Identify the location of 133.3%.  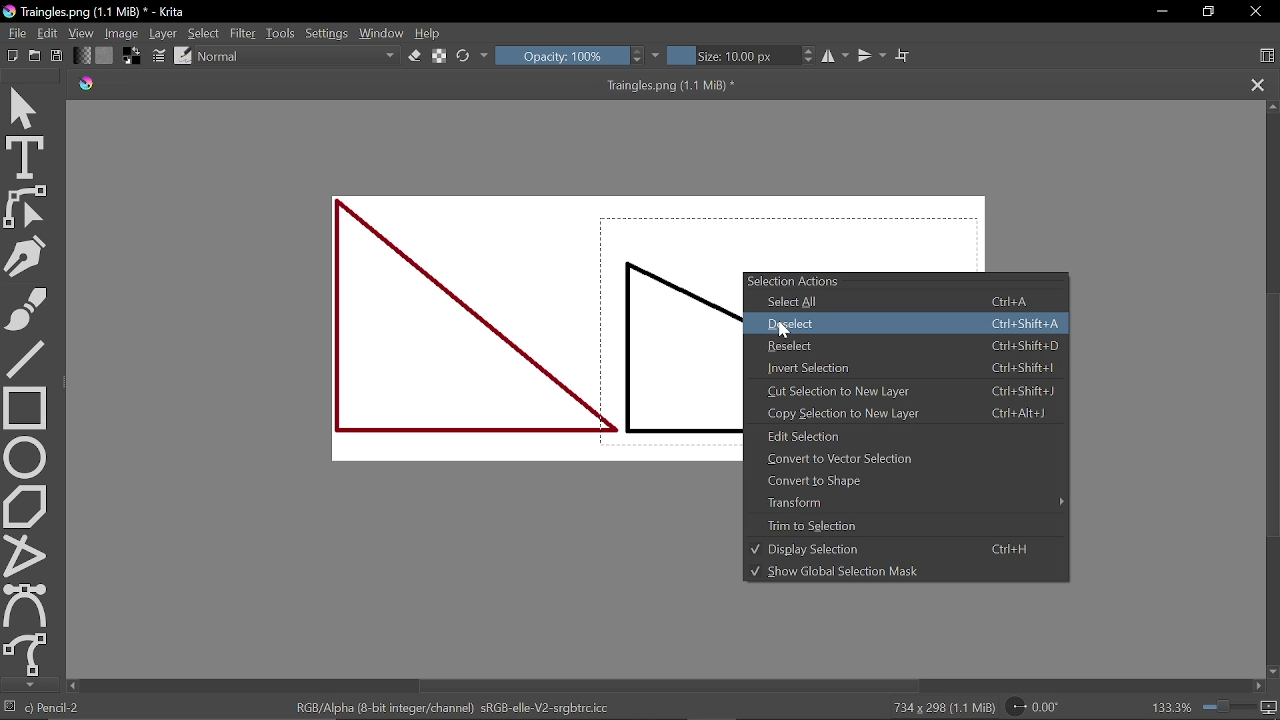
(1215, 707).